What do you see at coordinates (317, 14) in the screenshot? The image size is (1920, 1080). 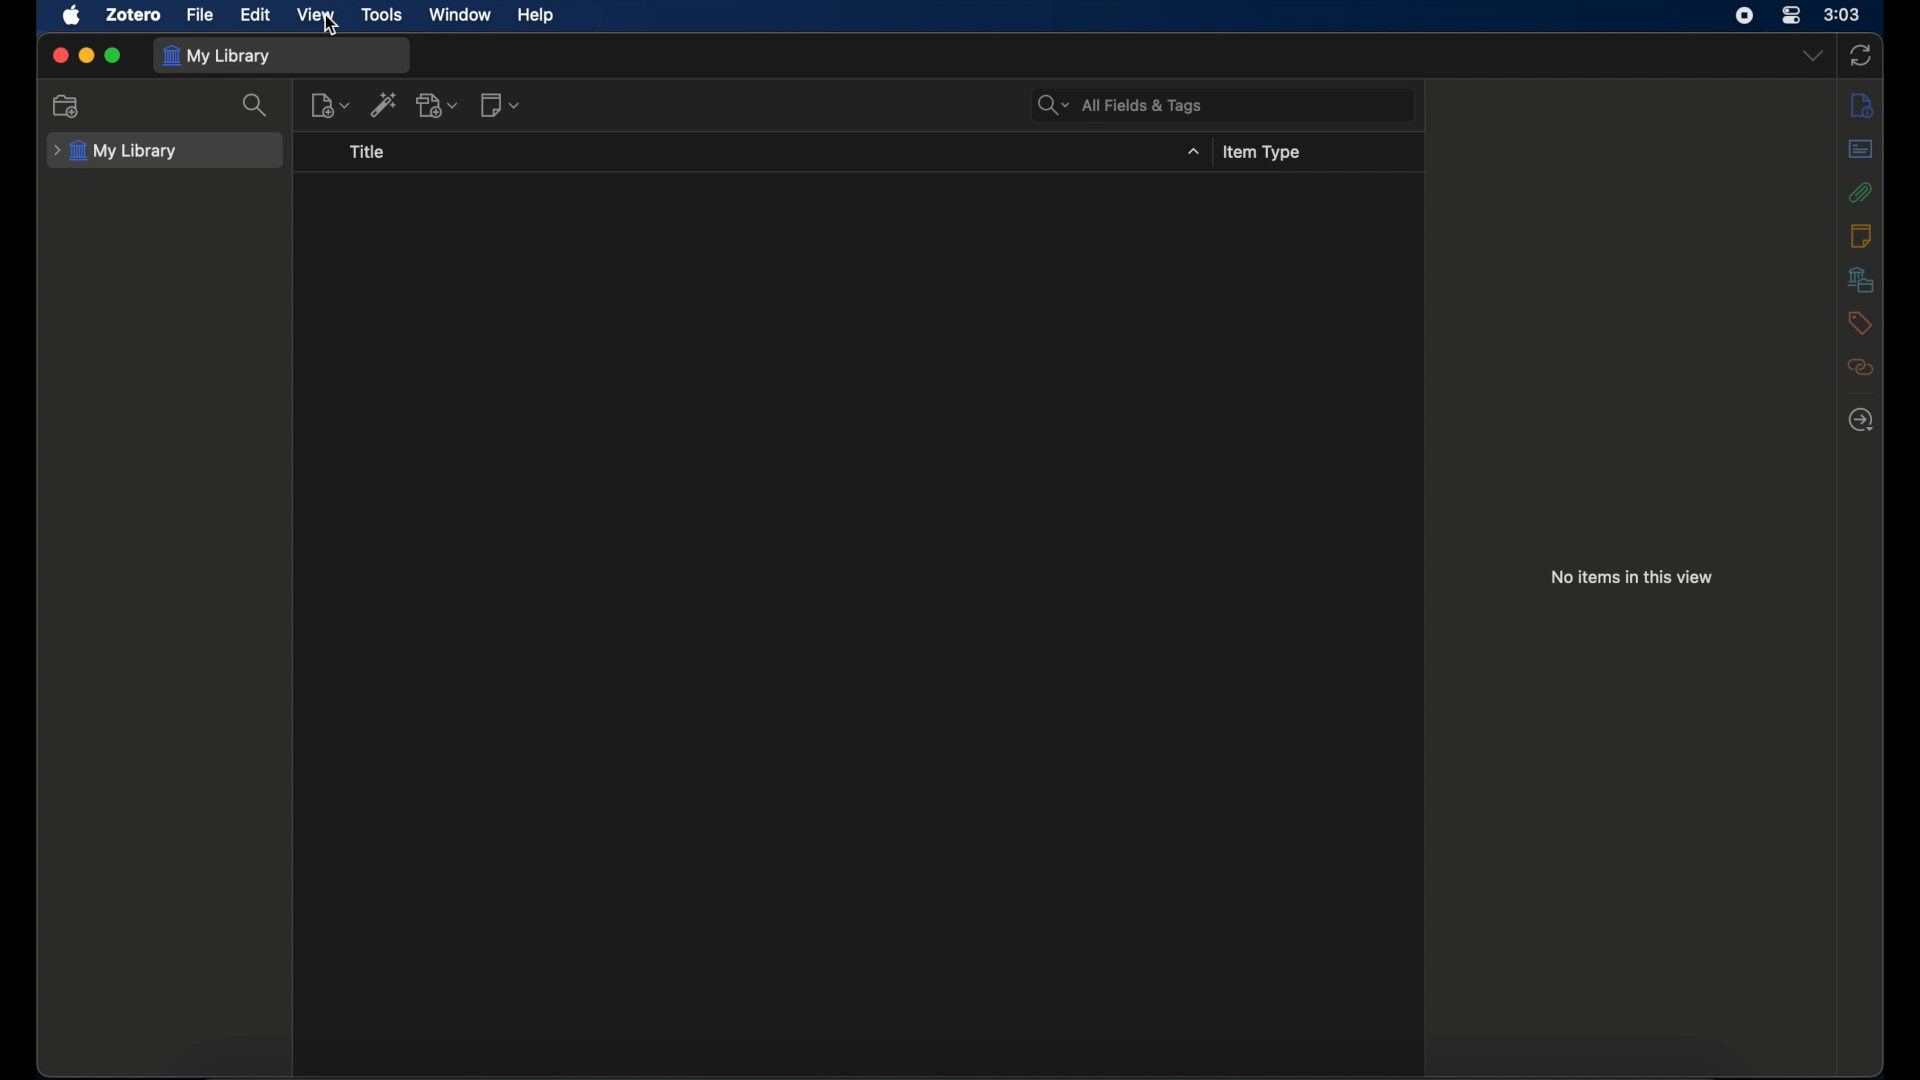 I see `view` at bounding box center [317, 14].